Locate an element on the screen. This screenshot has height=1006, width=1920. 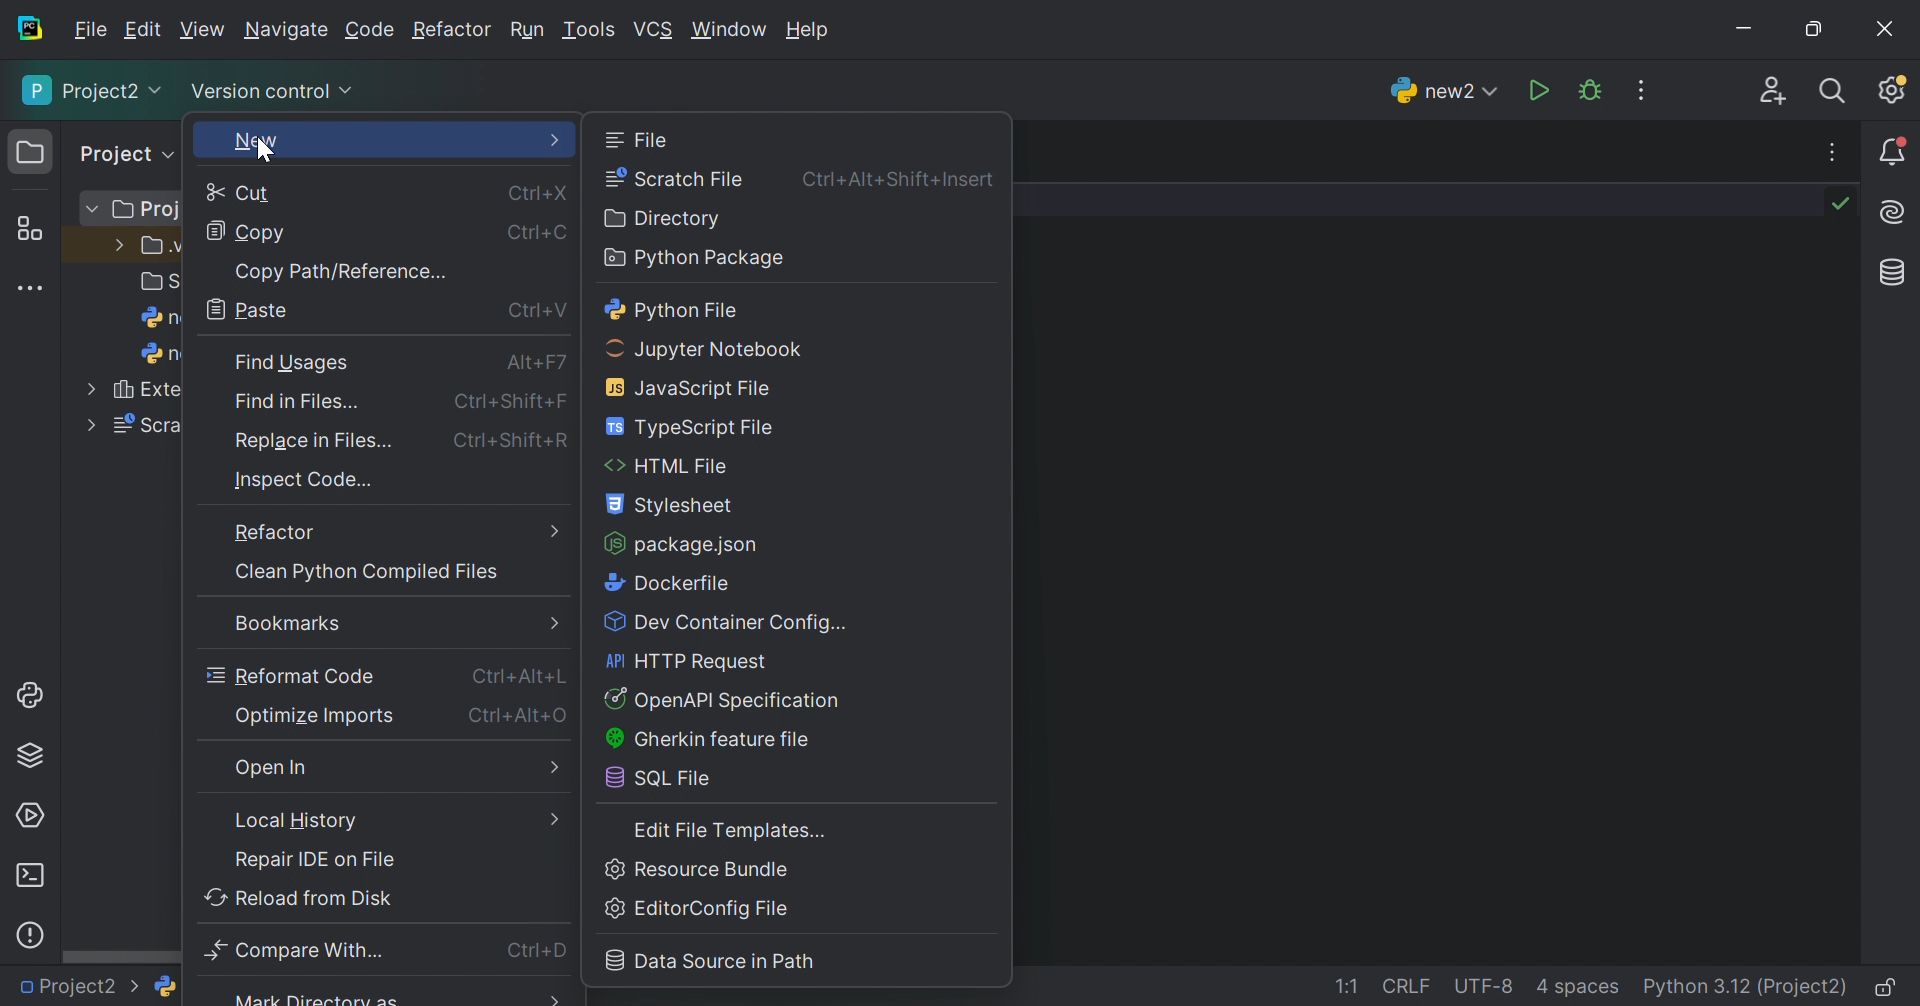
Ctrl+Shift+F is located at coordinates (509, 403).